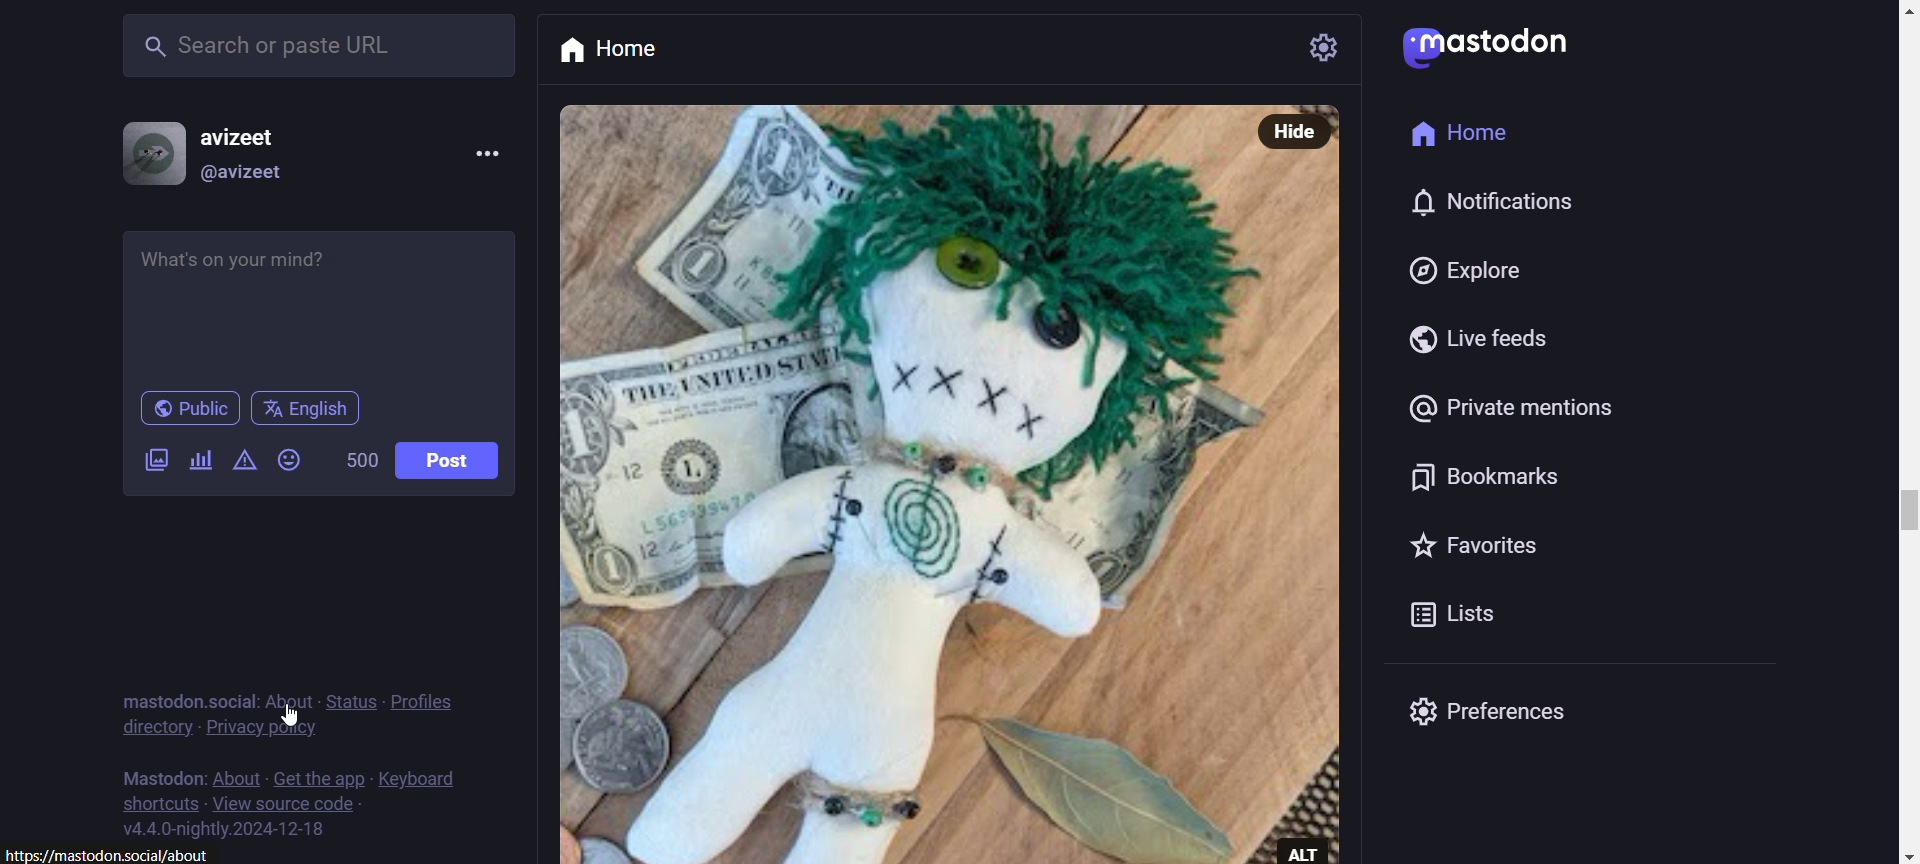  Describe the element at coordinates (1326, 48) in the screenshot. I see `setting` at that location.